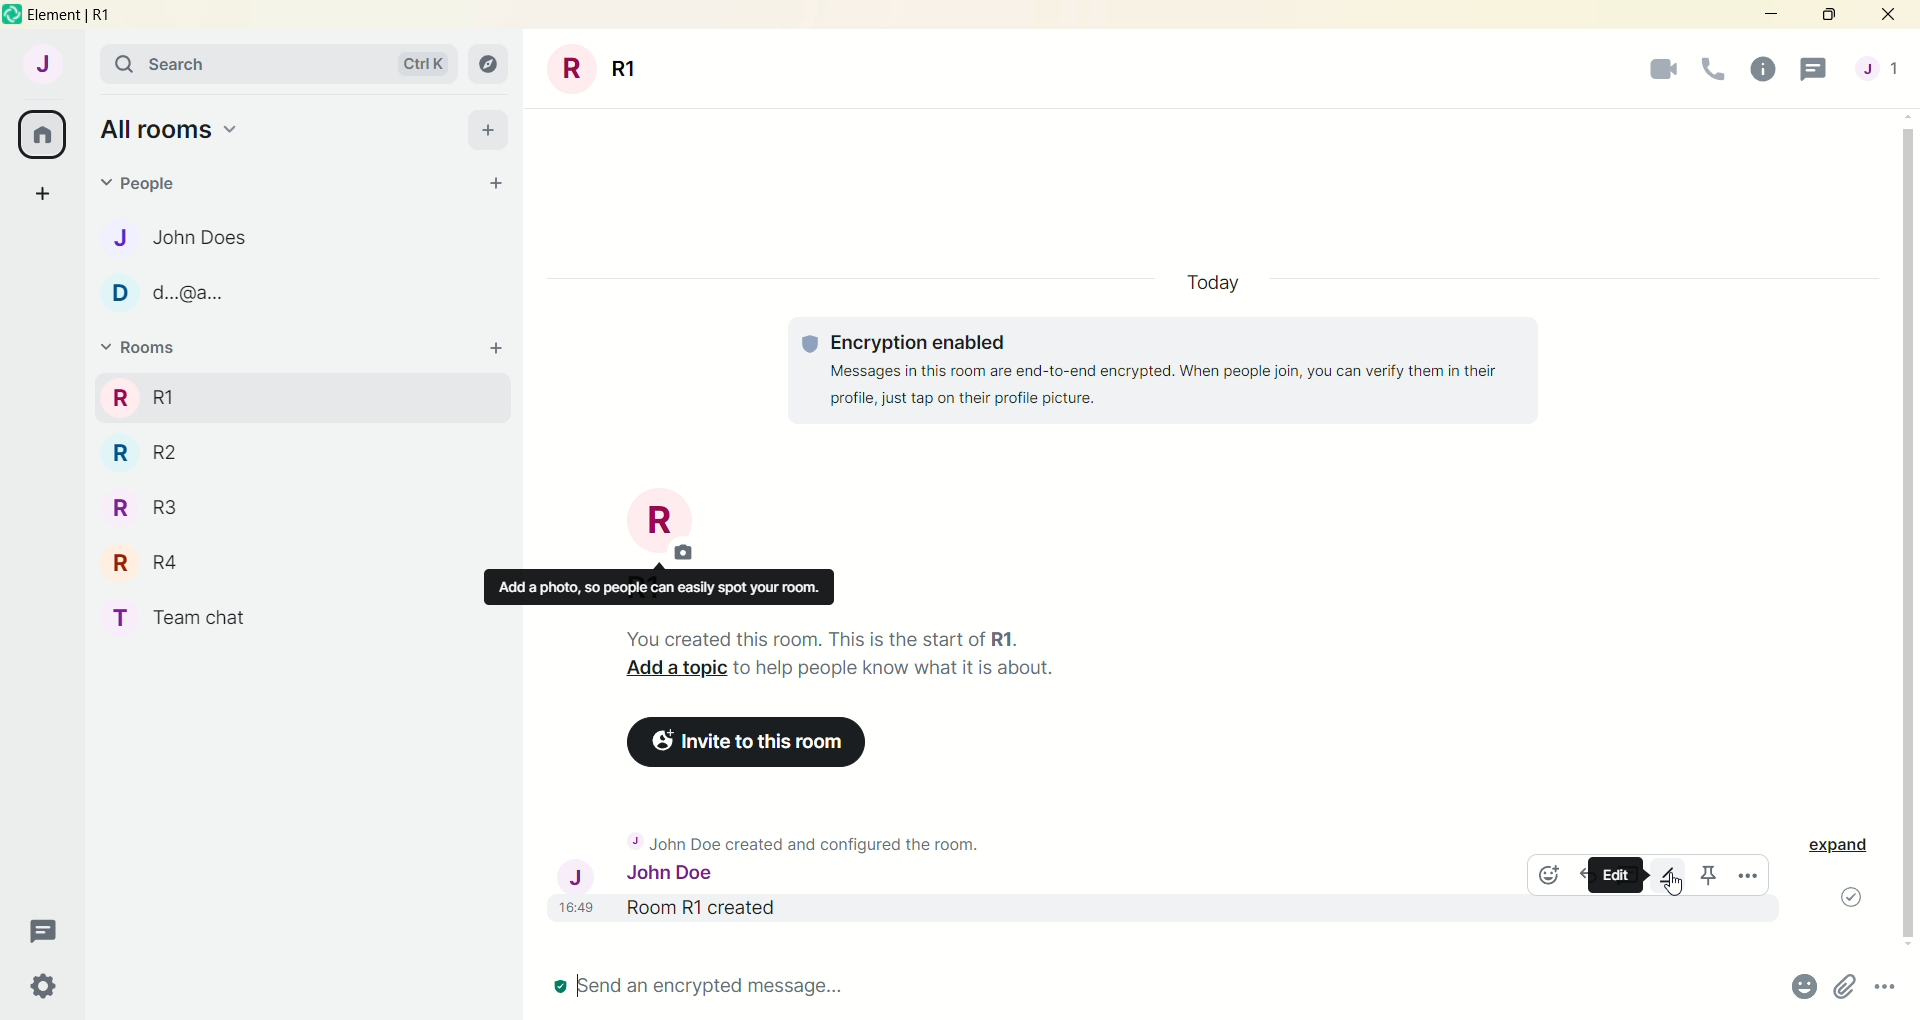 The width and height of the screenshot is (1920, 1020). What do you see at coordinates (817, 836) in the screenshot?
I see `John Doe created and configured the room` at bounding box center [817, 836].